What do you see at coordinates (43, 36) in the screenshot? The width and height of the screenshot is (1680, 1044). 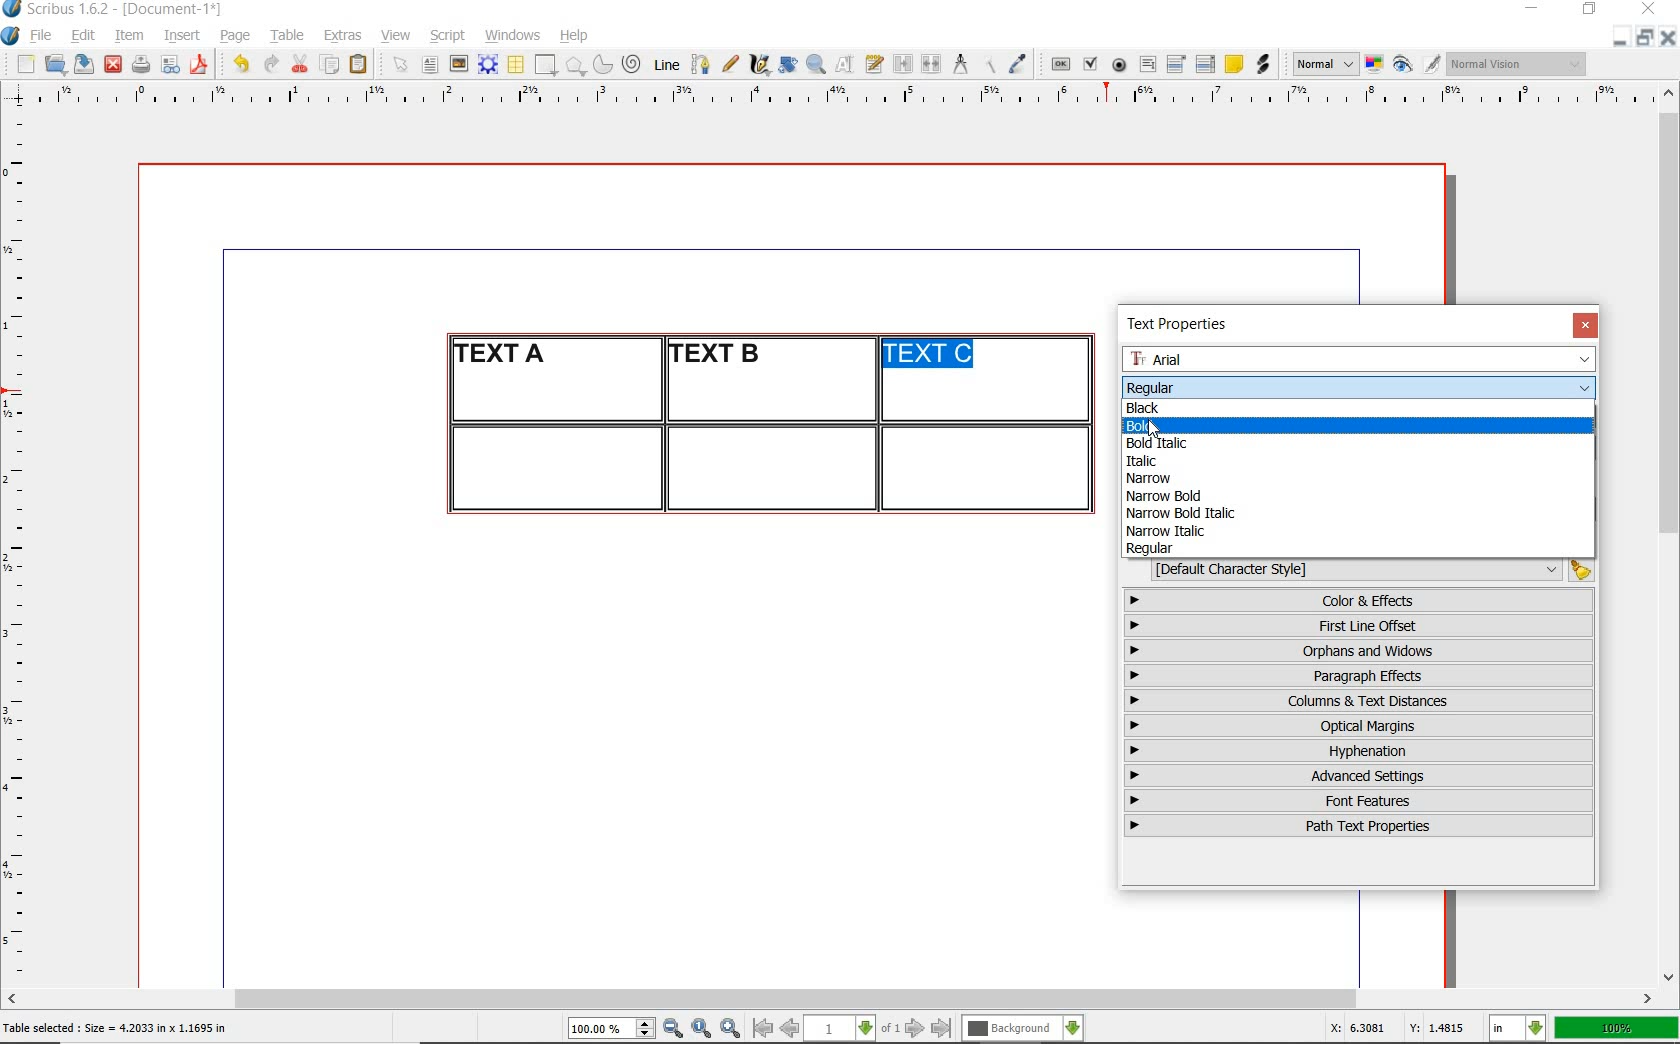 I see `file` at bounding box center [43, 36].